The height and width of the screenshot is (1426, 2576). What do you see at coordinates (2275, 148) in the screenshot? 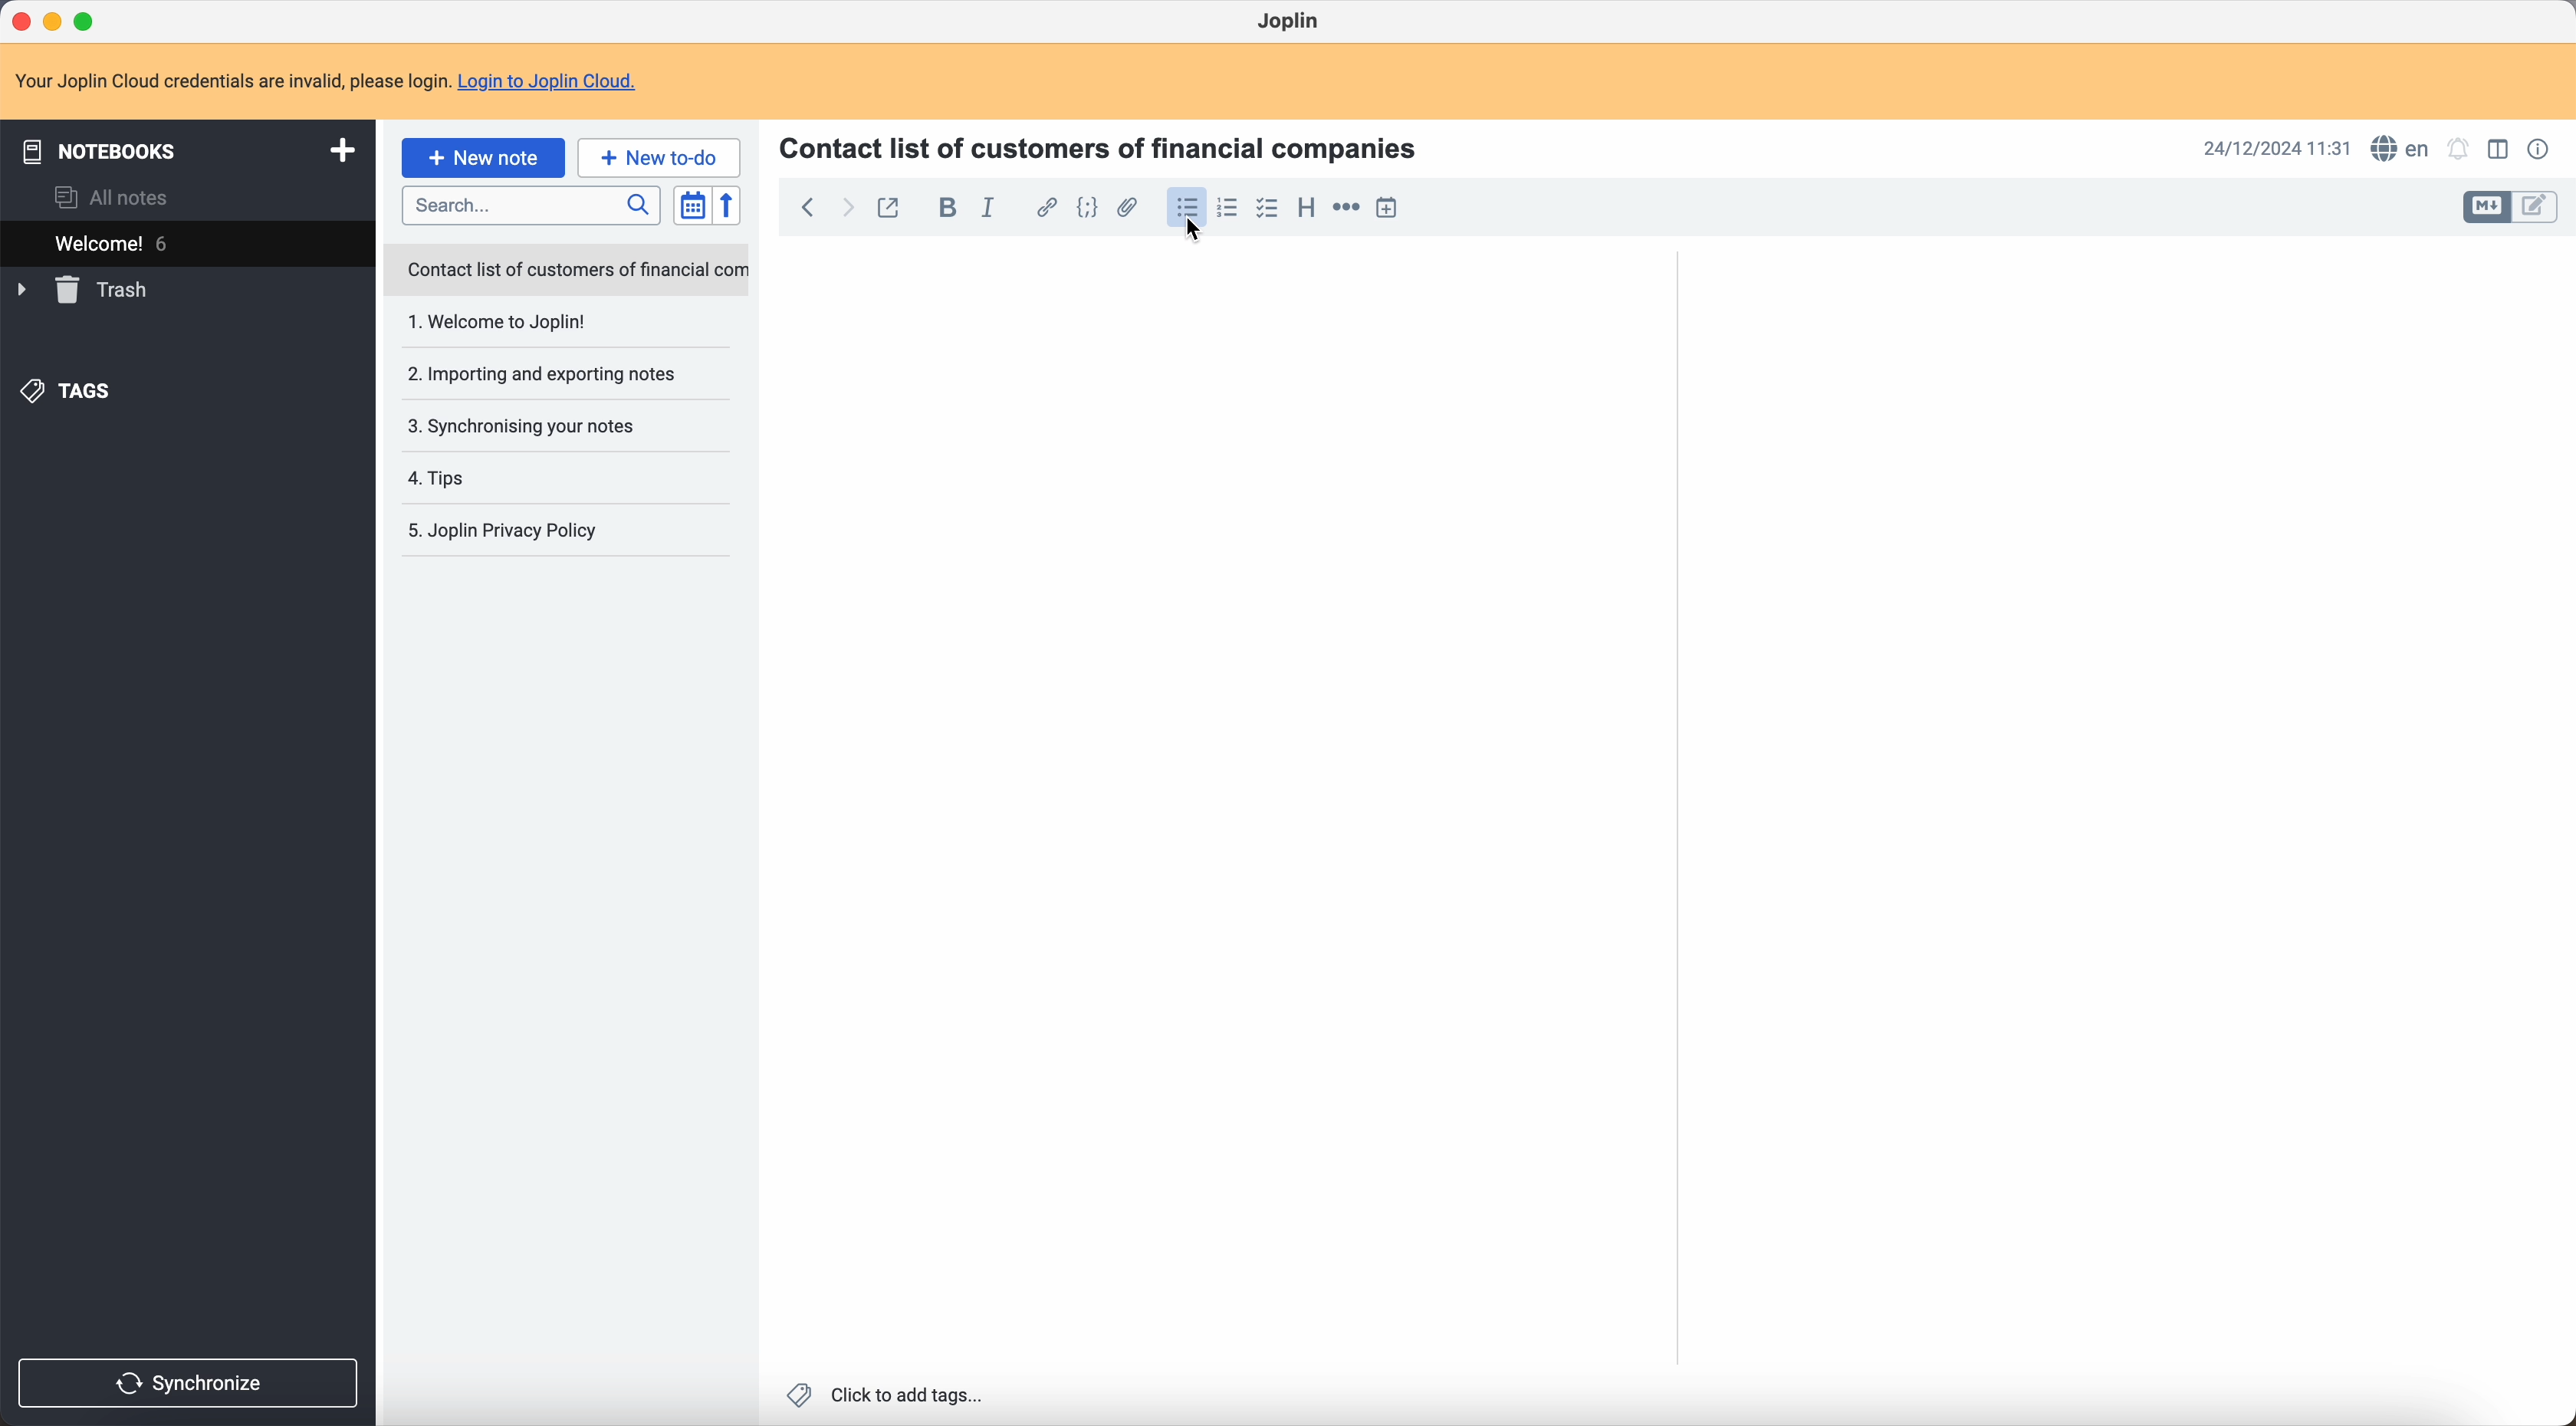
I see `date and hour` at bounding box center [2275, 148].